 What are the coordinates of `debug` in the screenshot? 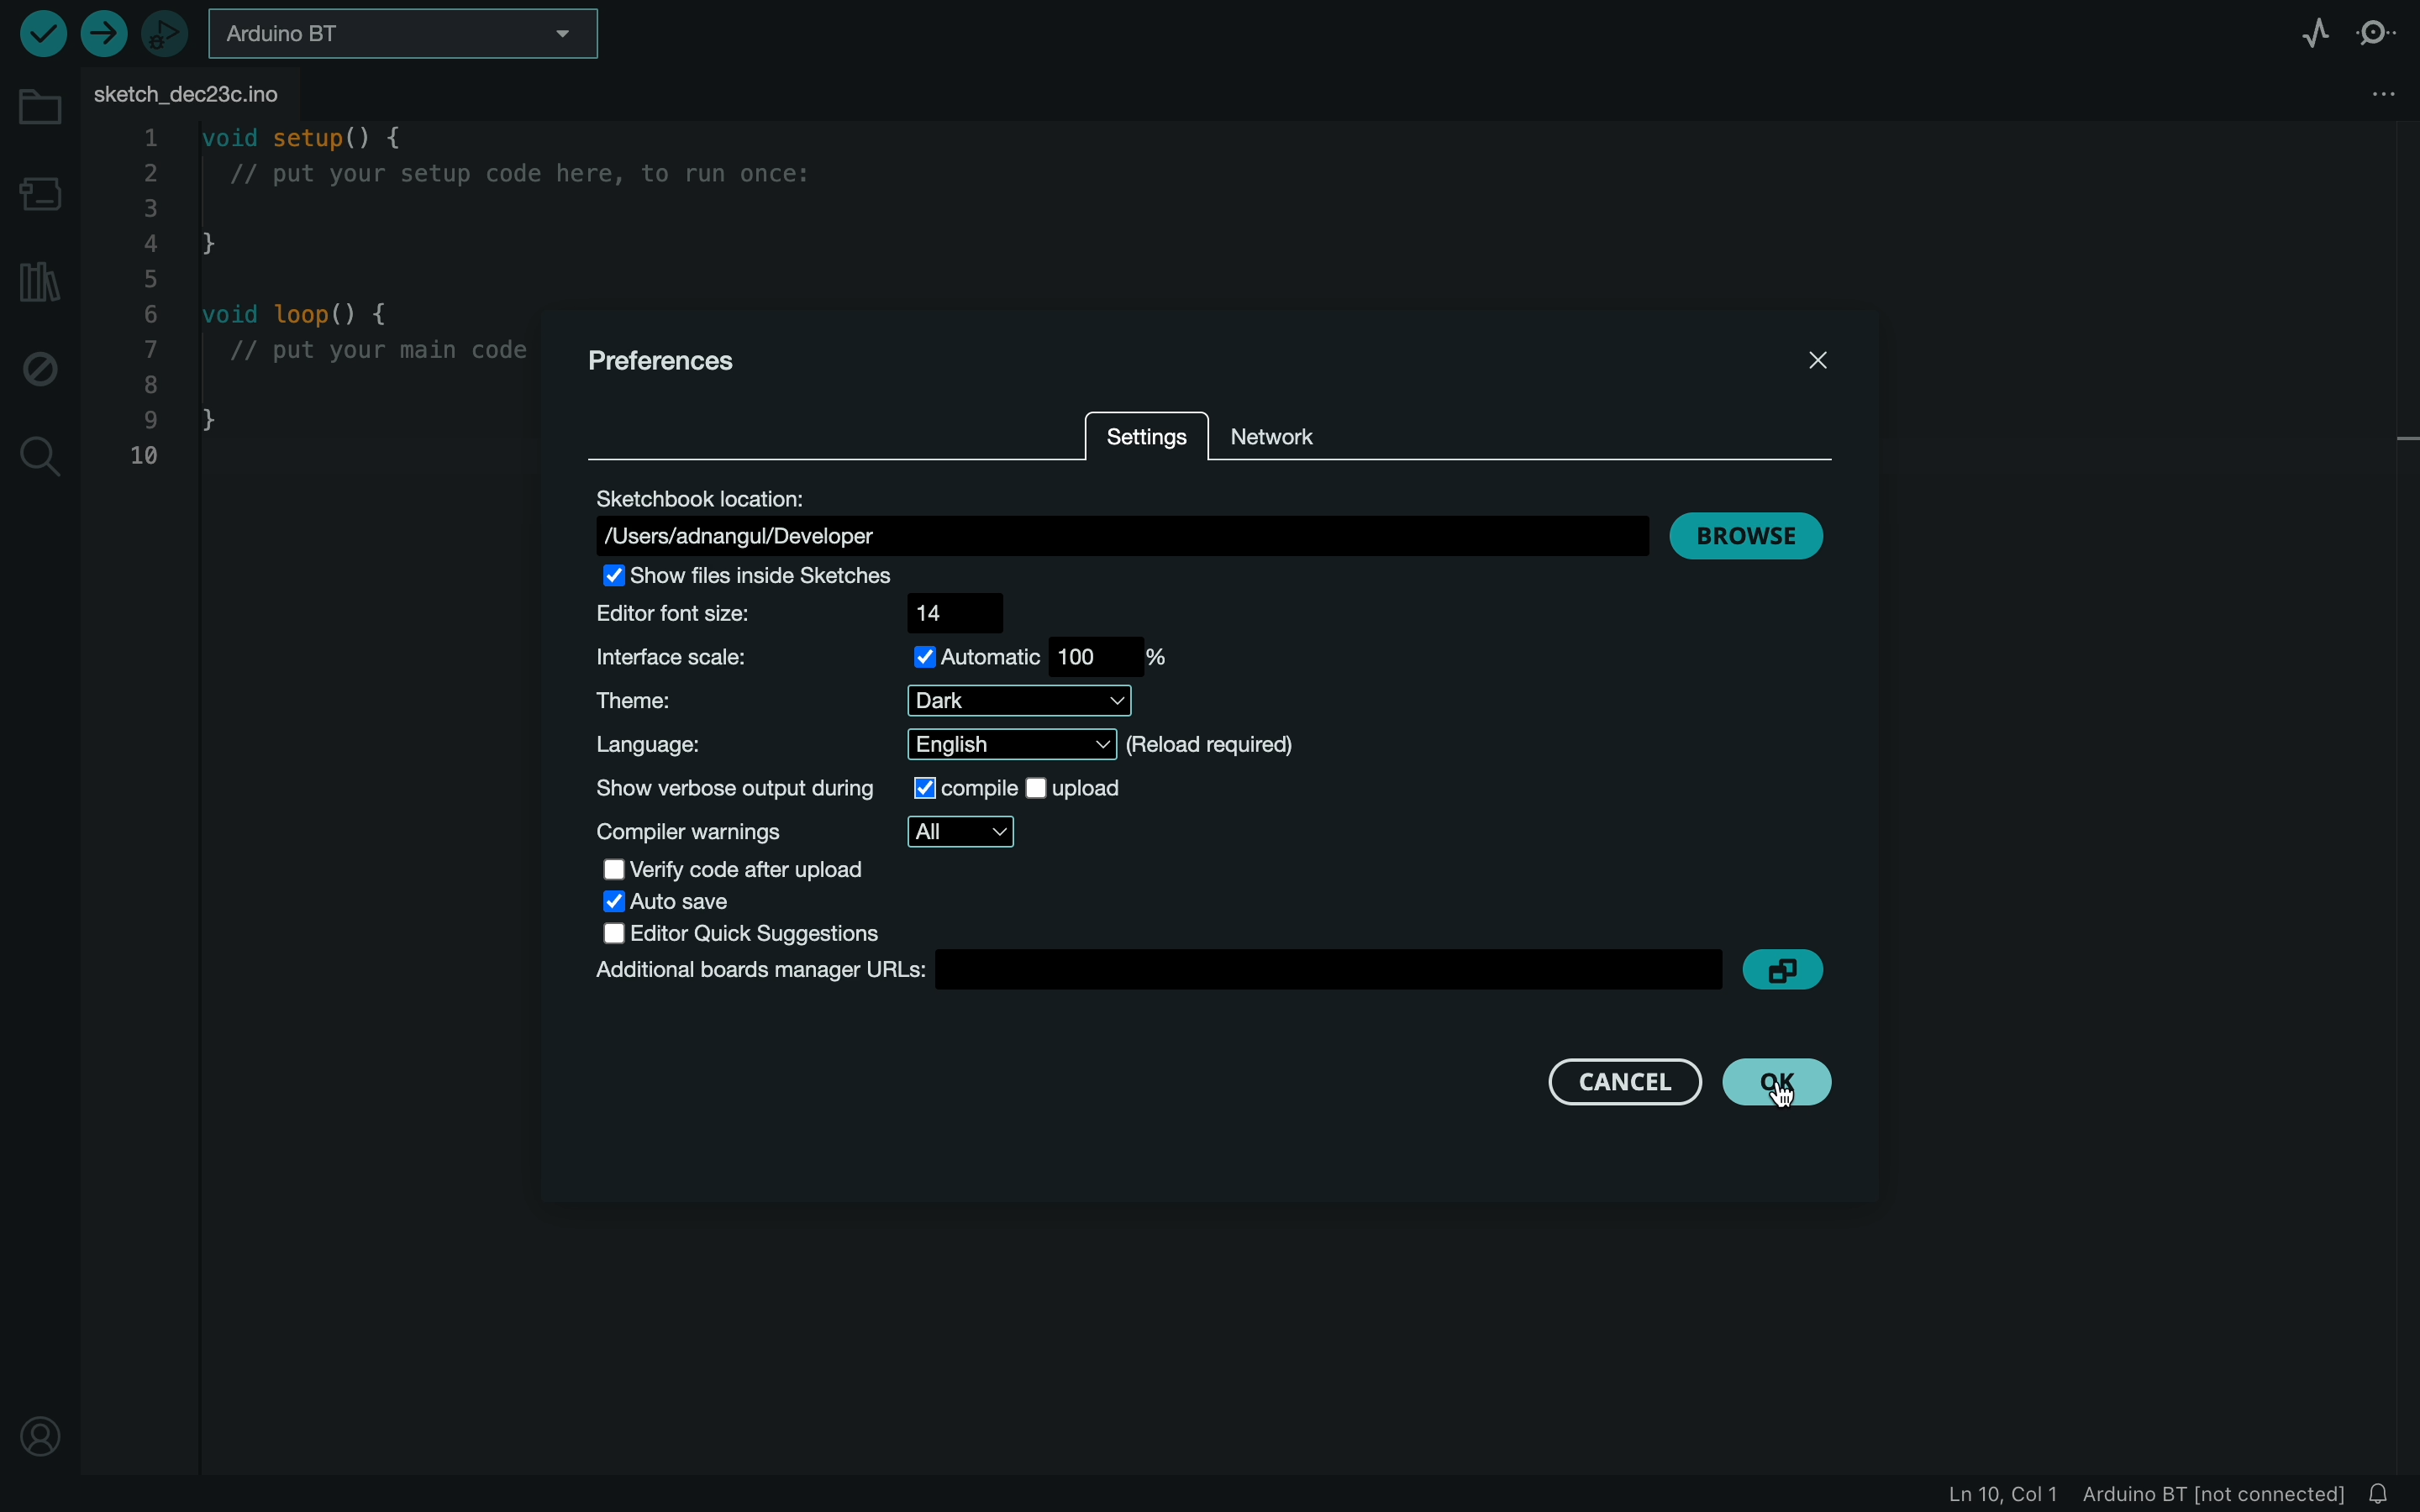 It's located at (41, 372).